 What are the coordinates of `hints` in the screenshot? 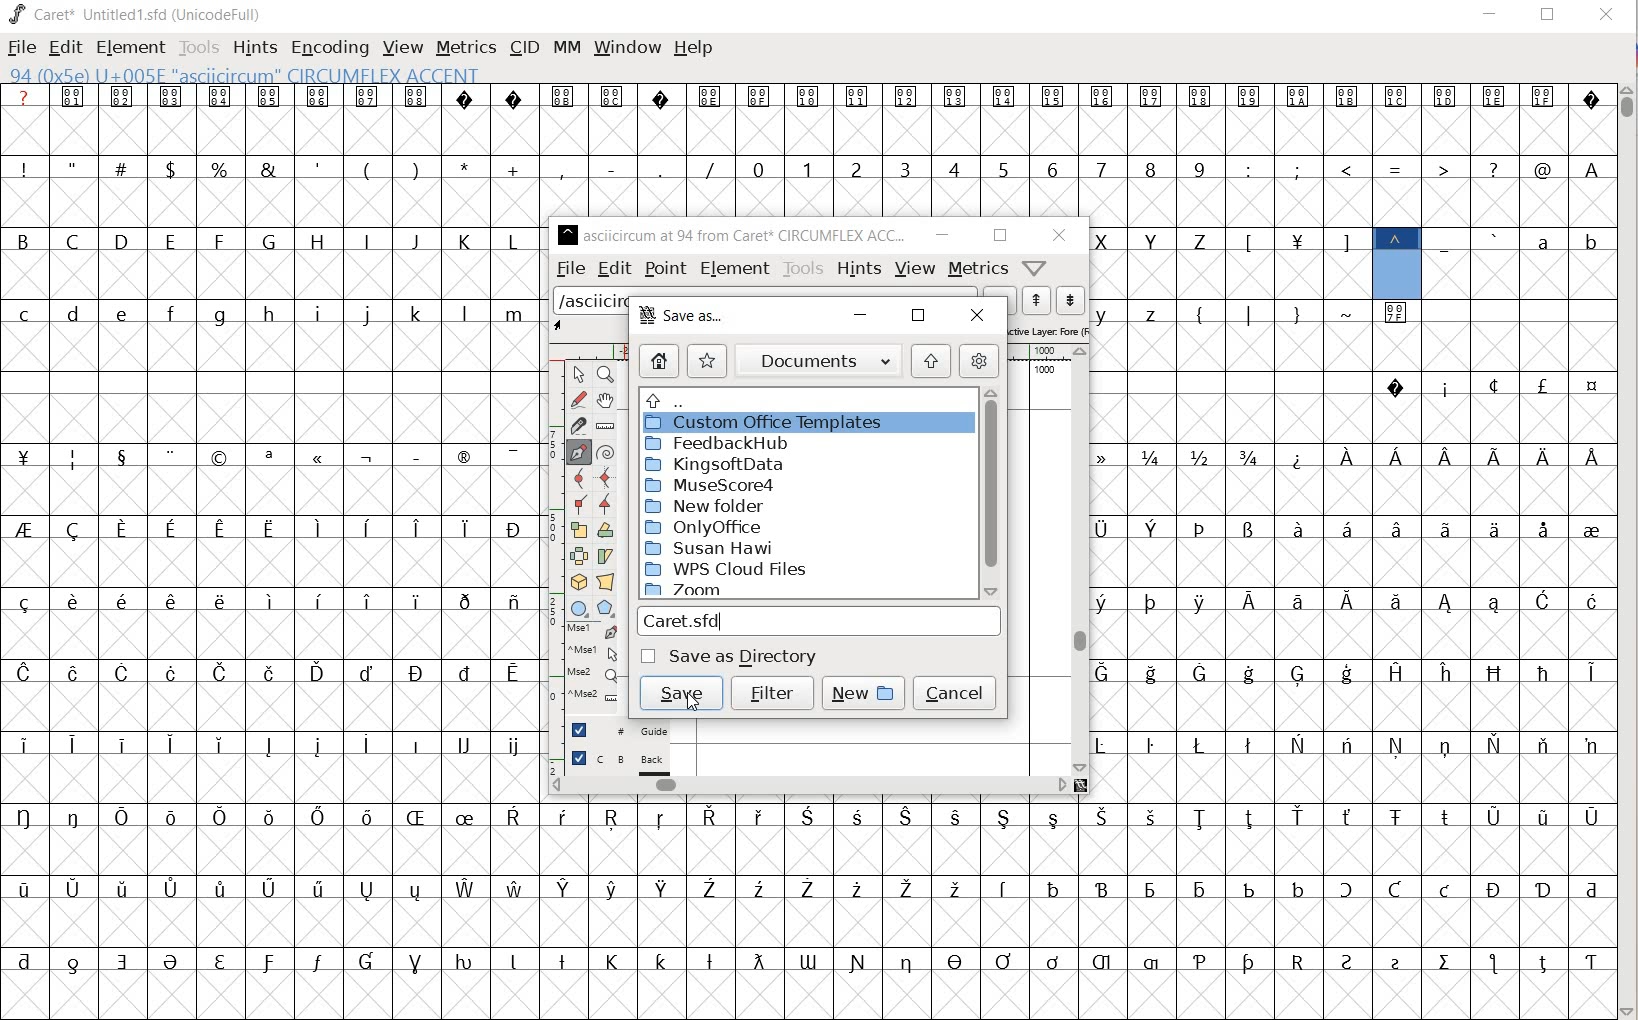 It's located at (860, 269).